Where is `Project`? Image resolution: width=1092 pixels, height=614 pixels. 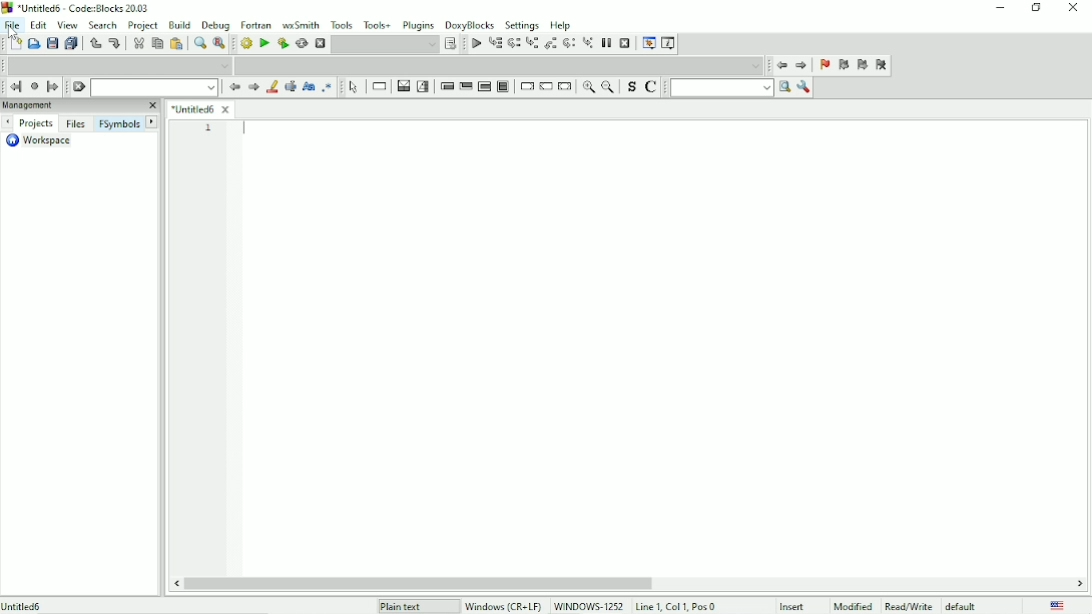 Project is located at coordinates (143, 25).